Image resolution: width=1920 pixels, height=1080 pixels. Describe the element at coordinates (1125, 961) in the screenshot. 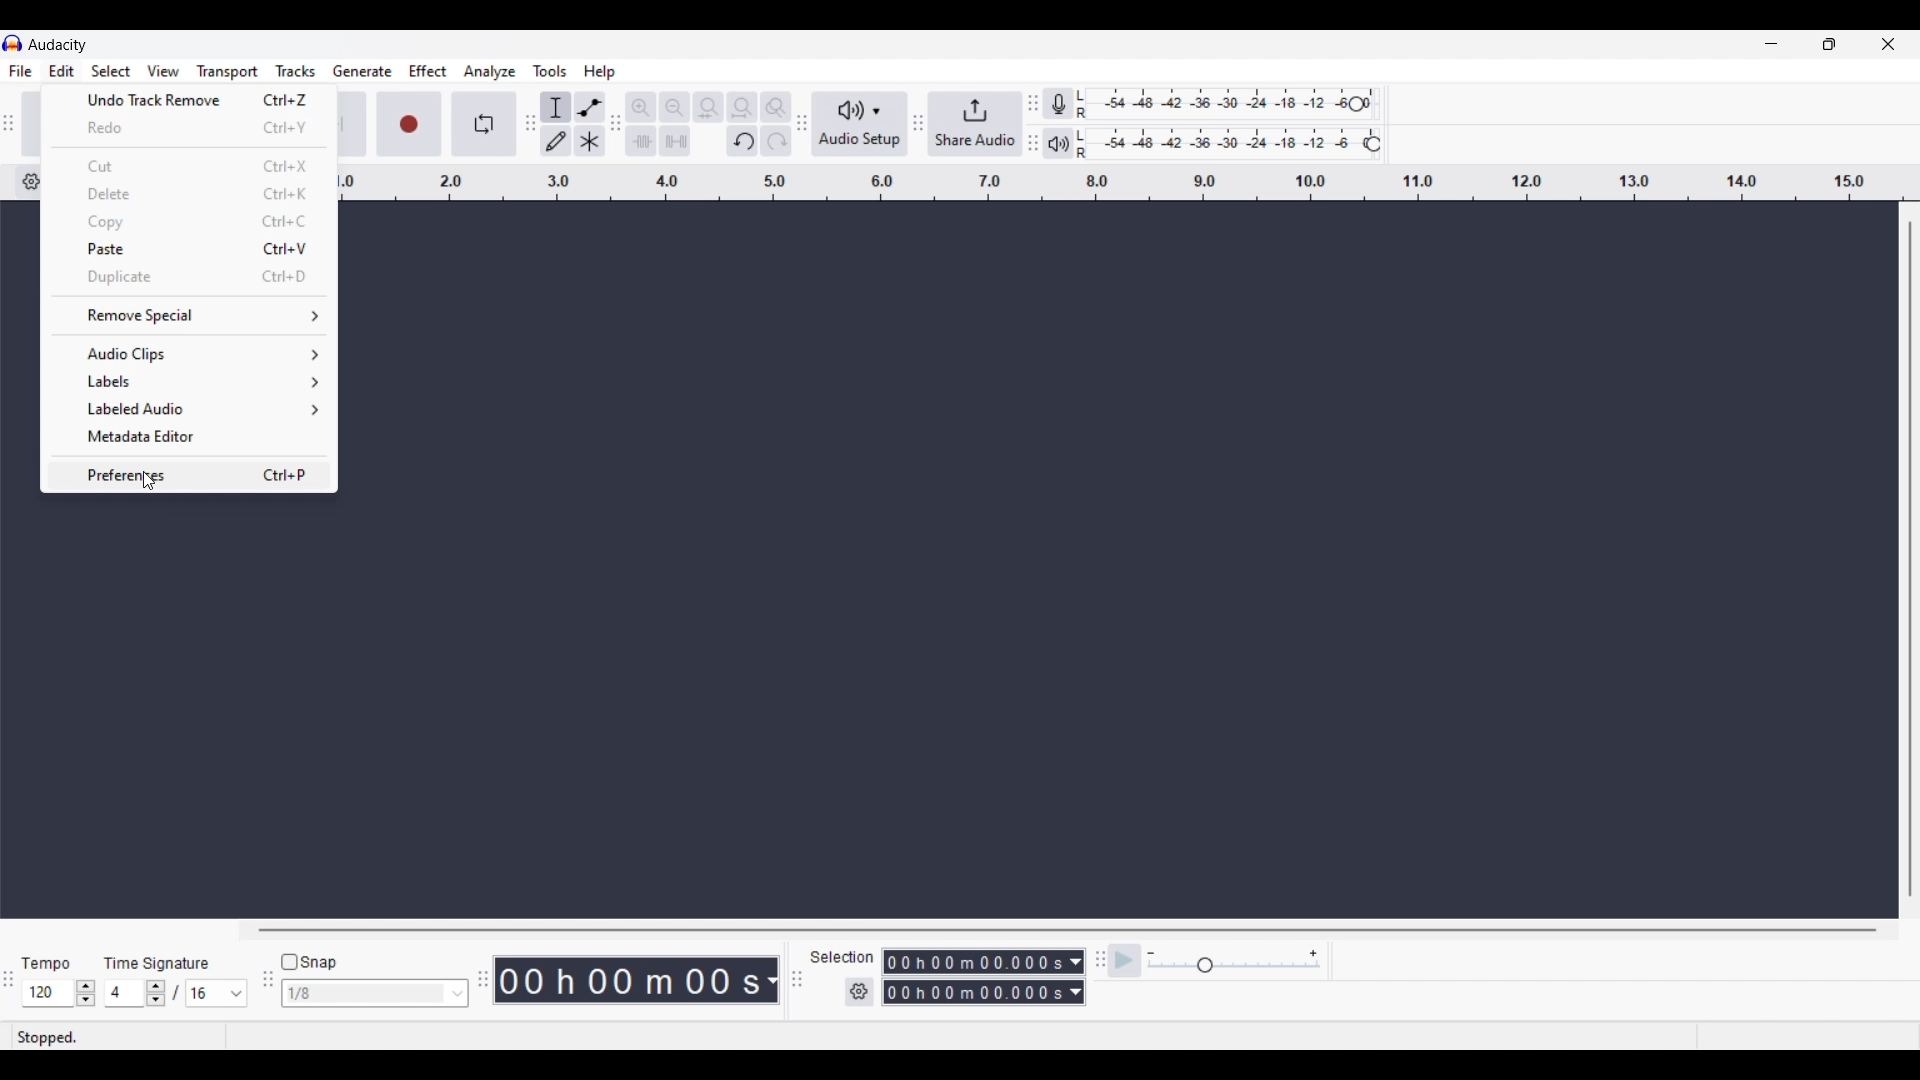

I see `Play-at-speed/Play-at-speed oncce` at that location.